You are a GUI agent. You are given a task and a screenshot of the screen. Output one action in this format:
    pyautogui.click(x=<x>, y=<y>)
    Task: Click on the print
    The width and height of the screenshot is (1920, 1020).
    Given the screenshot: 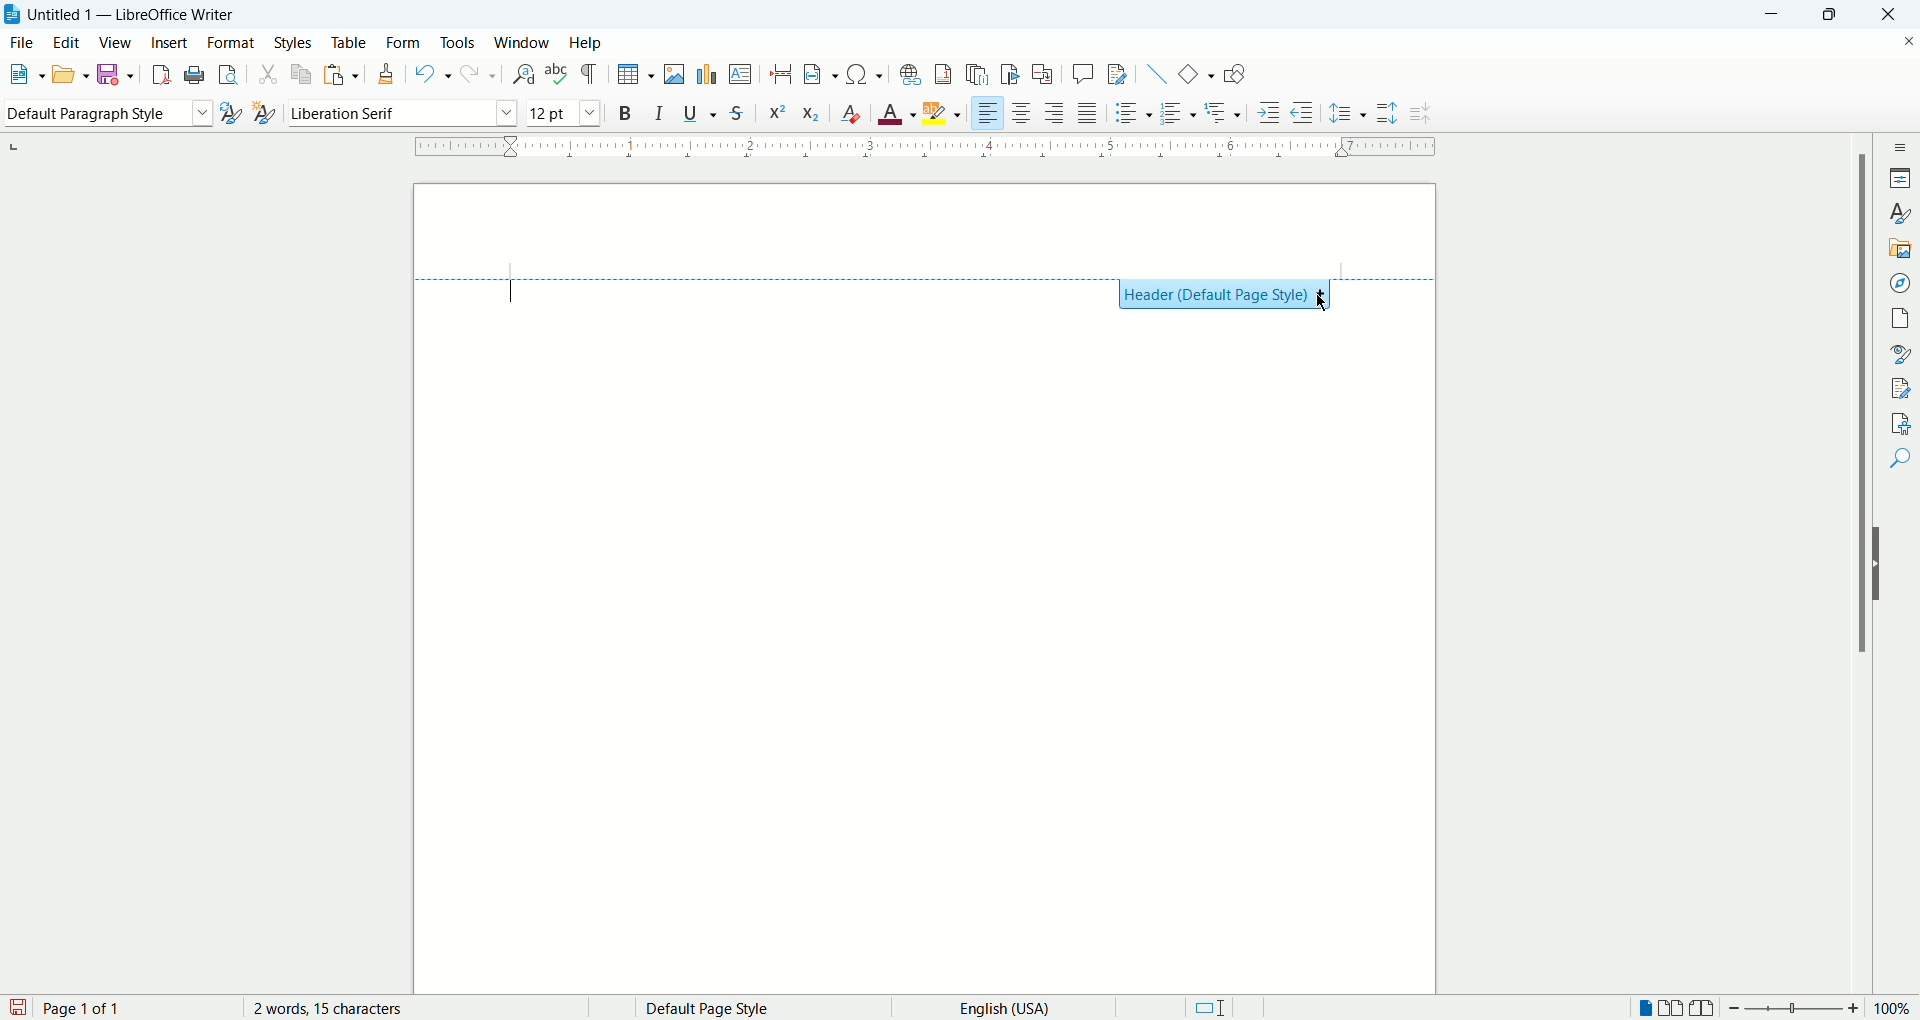 What is the action you would take?
    pyautogui.click(x=195, y=74)
    